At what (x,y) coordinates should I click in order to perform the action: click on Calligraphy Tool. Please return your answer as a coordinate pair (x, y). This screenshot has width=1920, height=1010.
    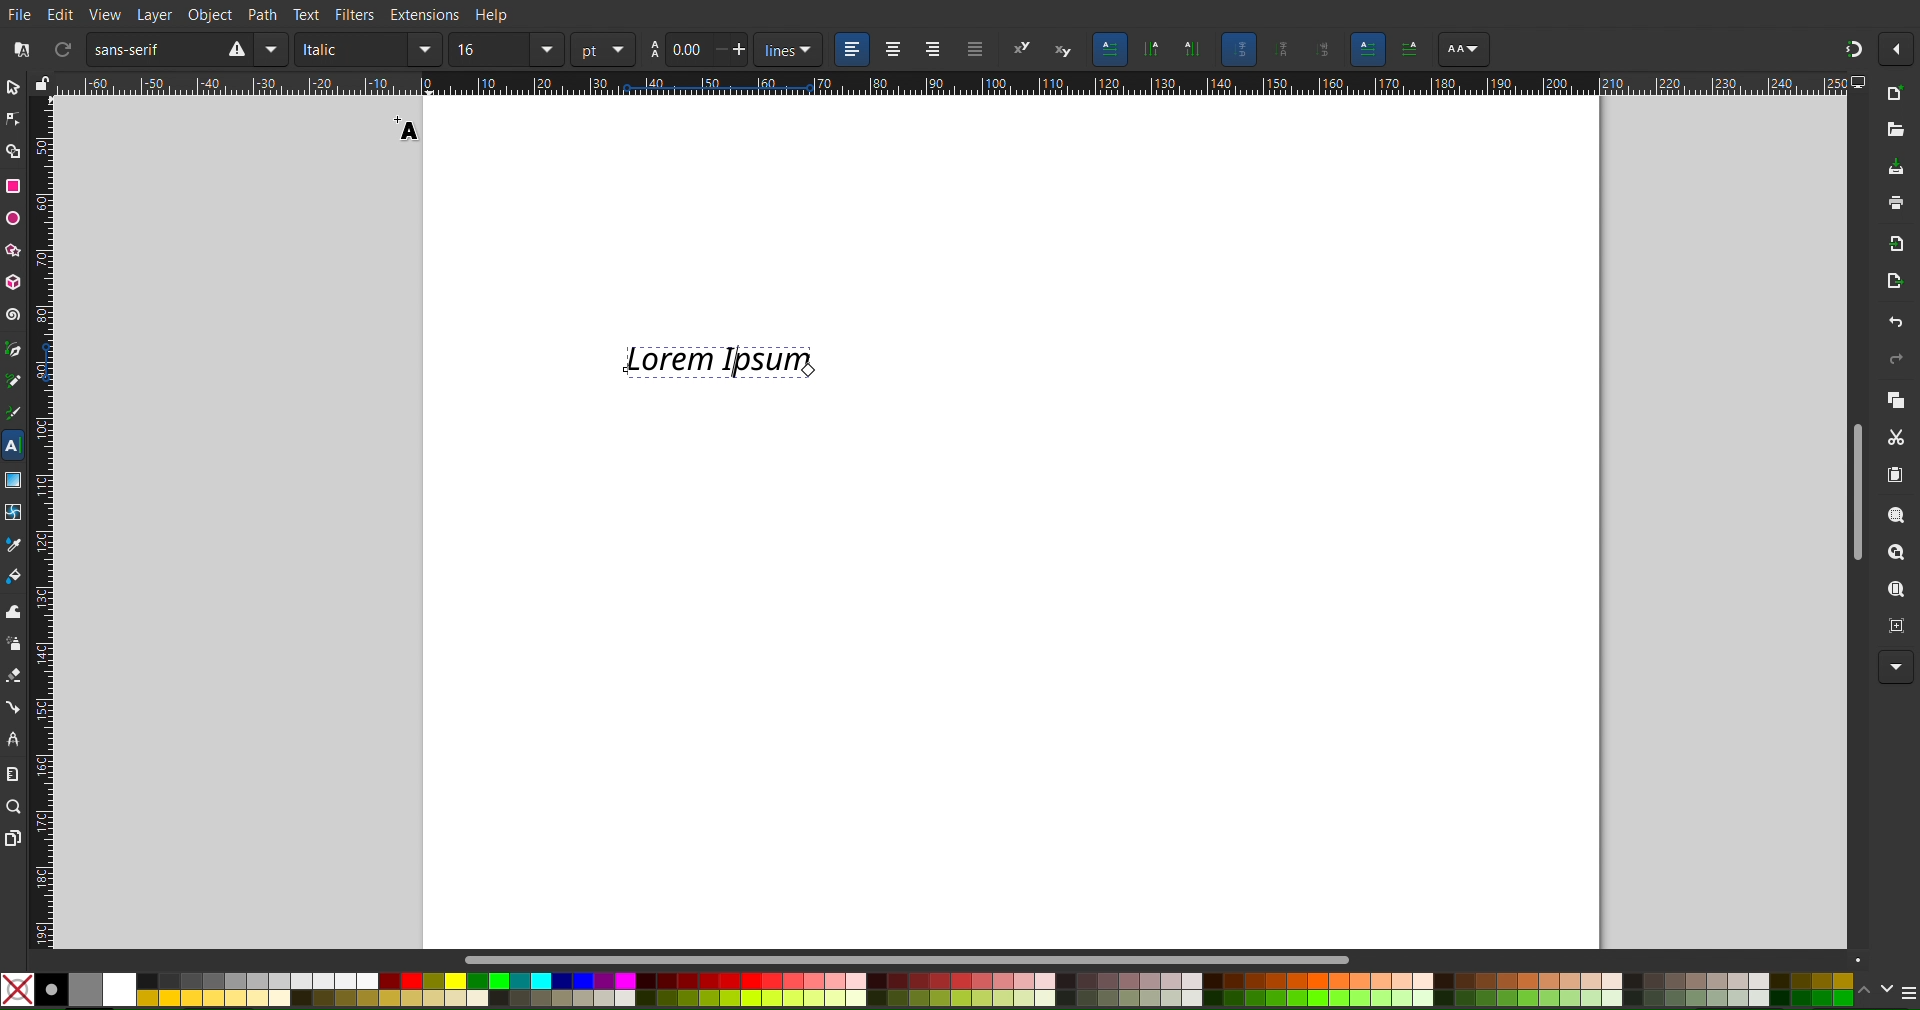
    Looking at the image, I should click on (14, 414).